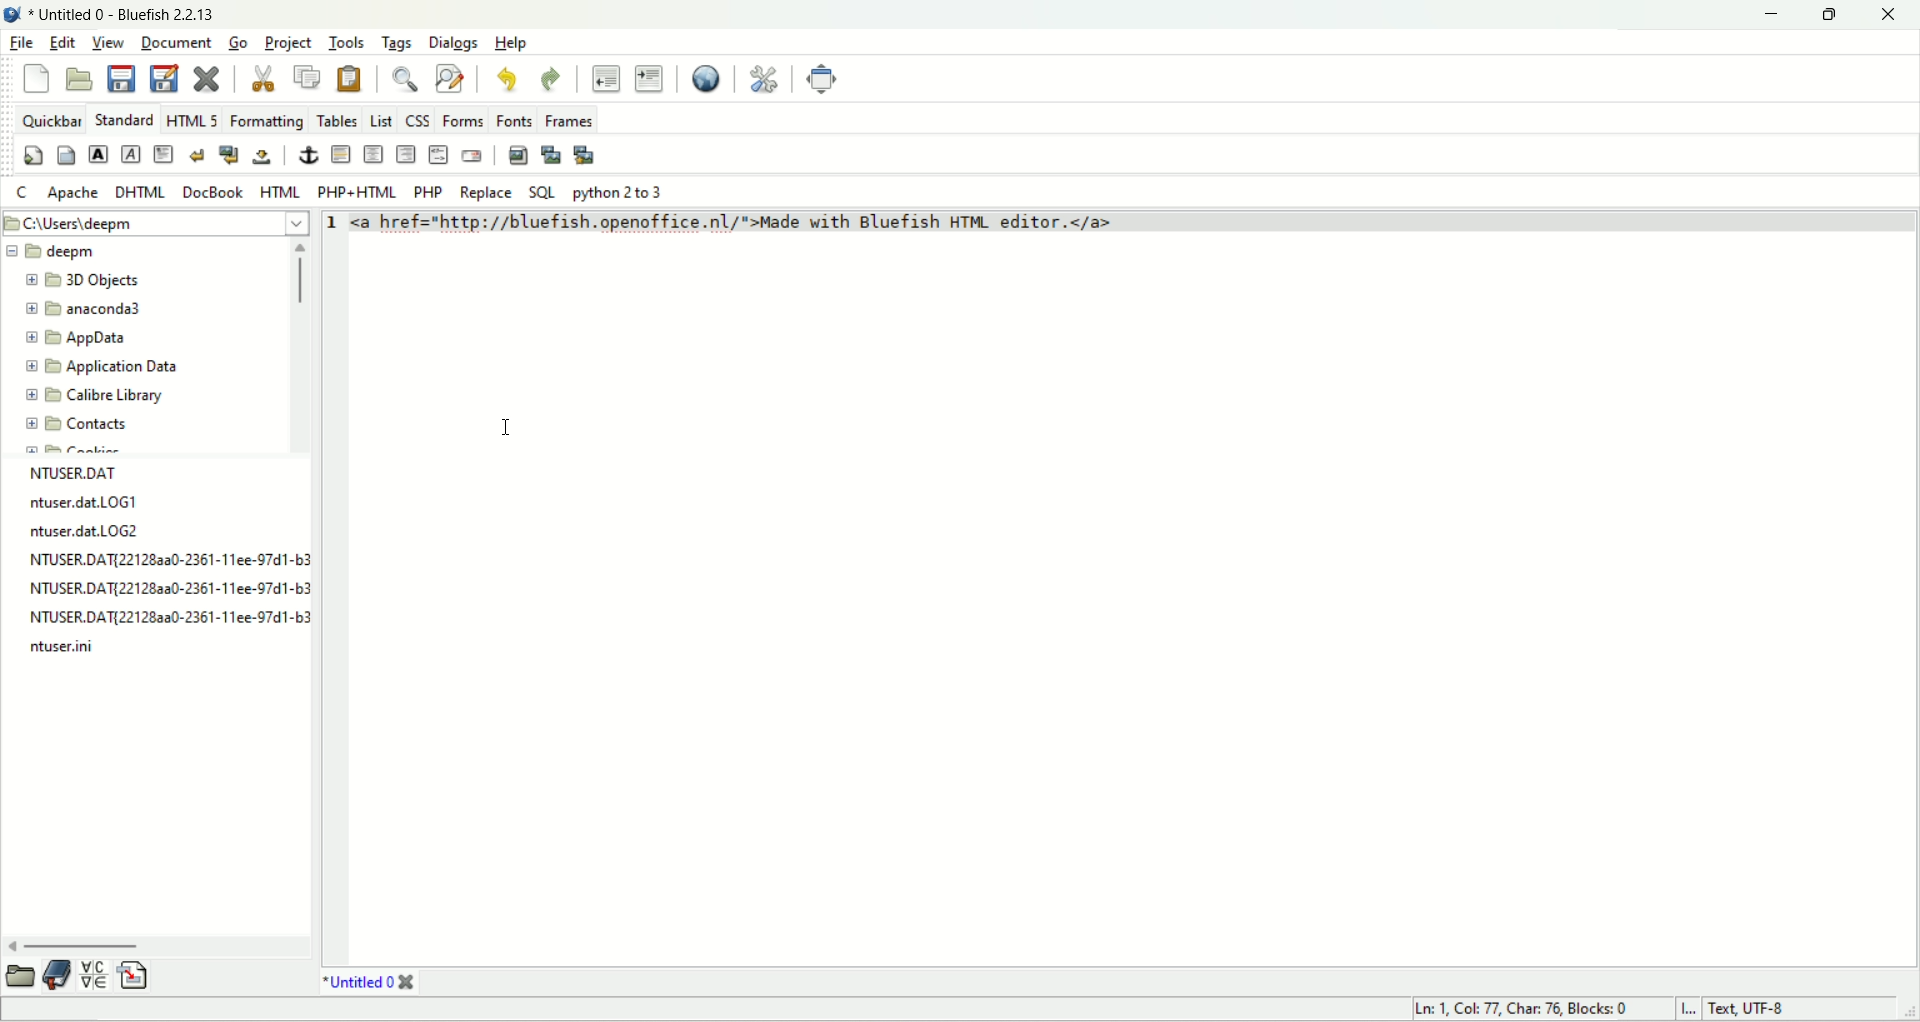 The height and width of the screenshot is (1022, 1920). I want to click on document, so click(174, 42).